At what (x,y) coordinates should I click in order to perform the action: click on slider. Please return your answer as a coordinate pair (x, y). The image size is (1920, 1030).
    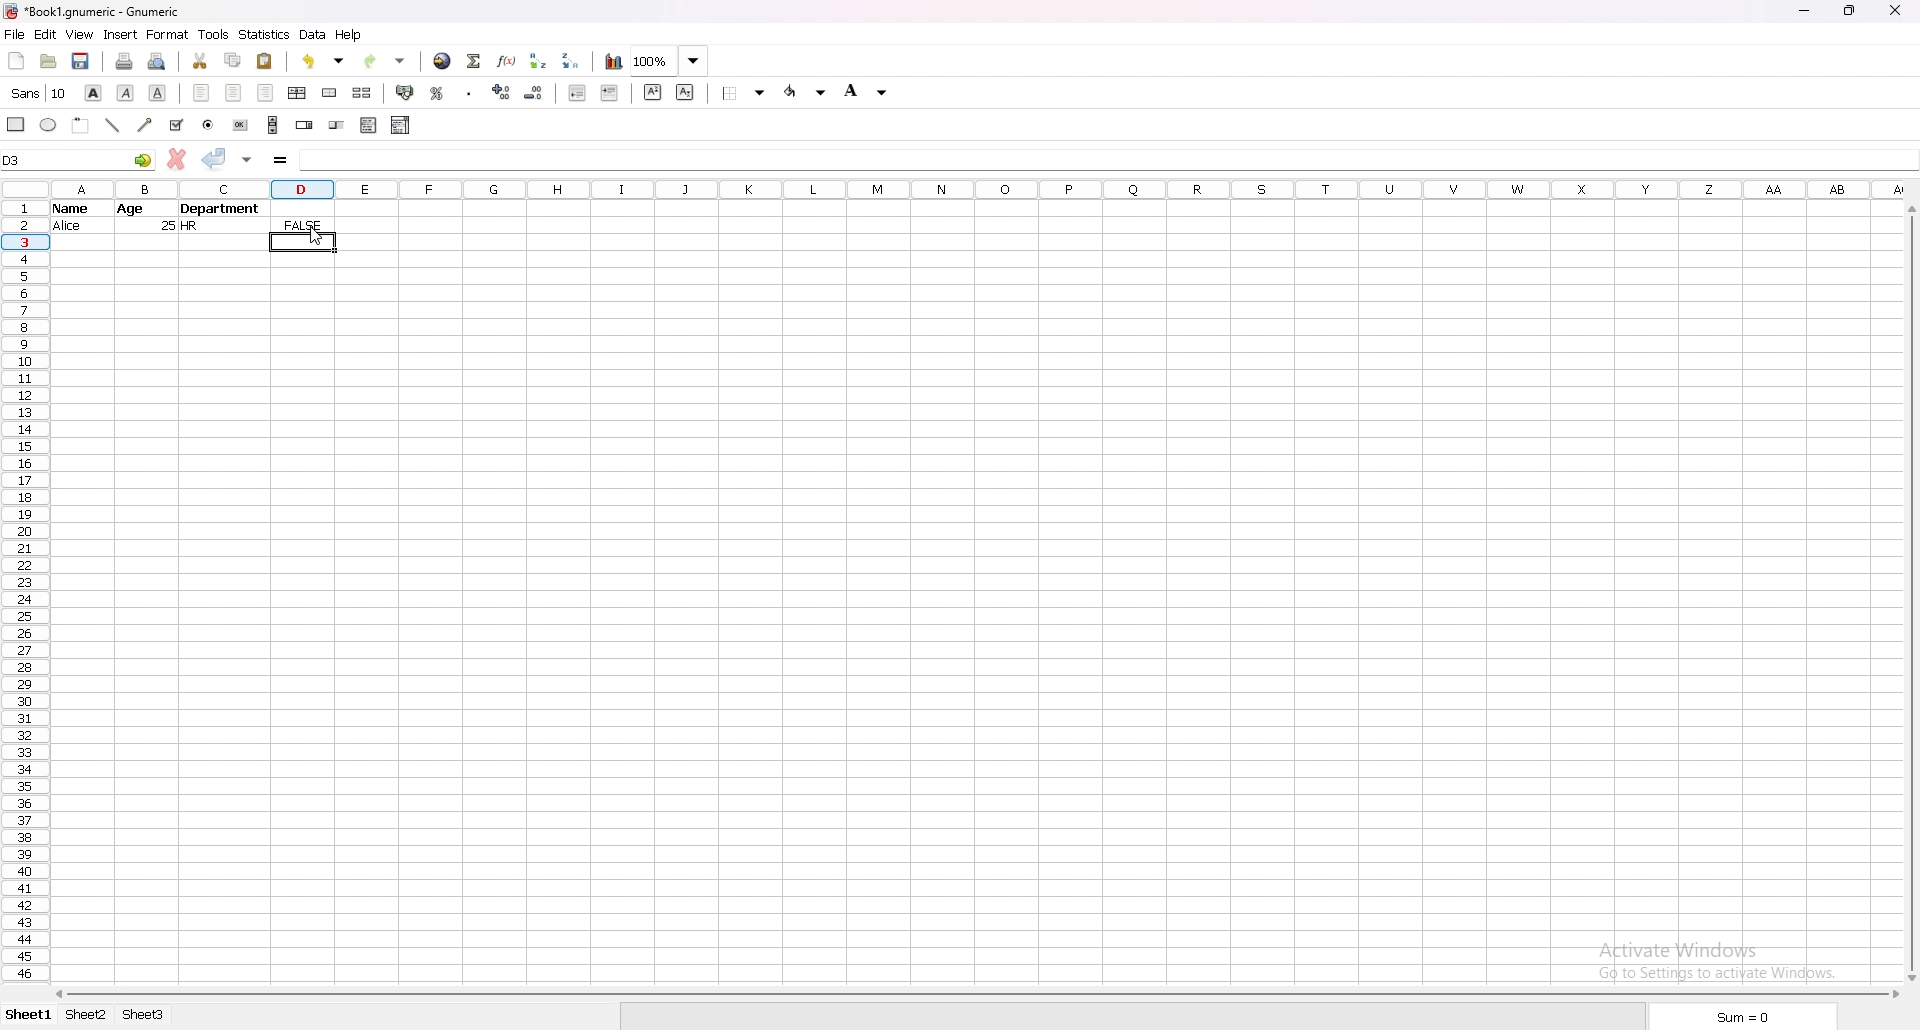
    Looking at the image, I should click on (336, 127).